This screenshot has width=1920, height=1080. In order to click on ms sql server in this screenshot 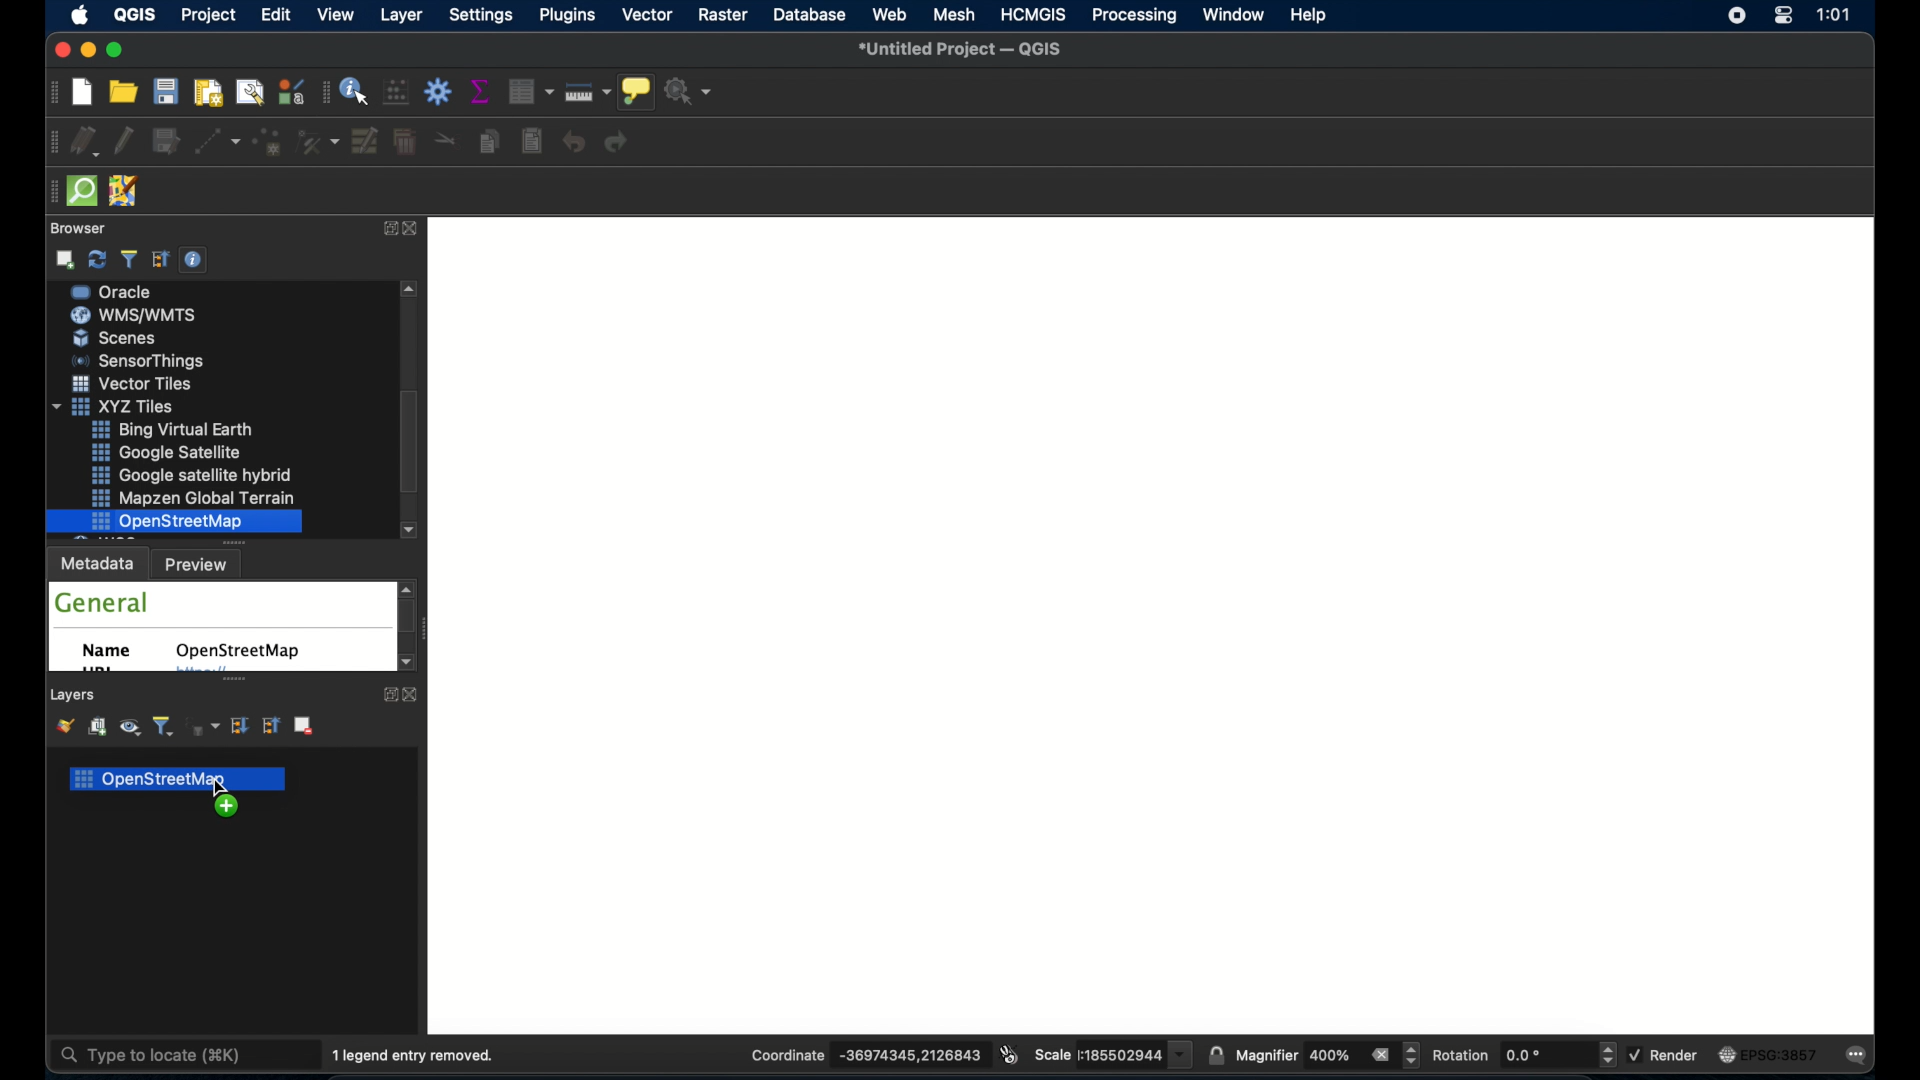, I will do `click(146, 338)`.